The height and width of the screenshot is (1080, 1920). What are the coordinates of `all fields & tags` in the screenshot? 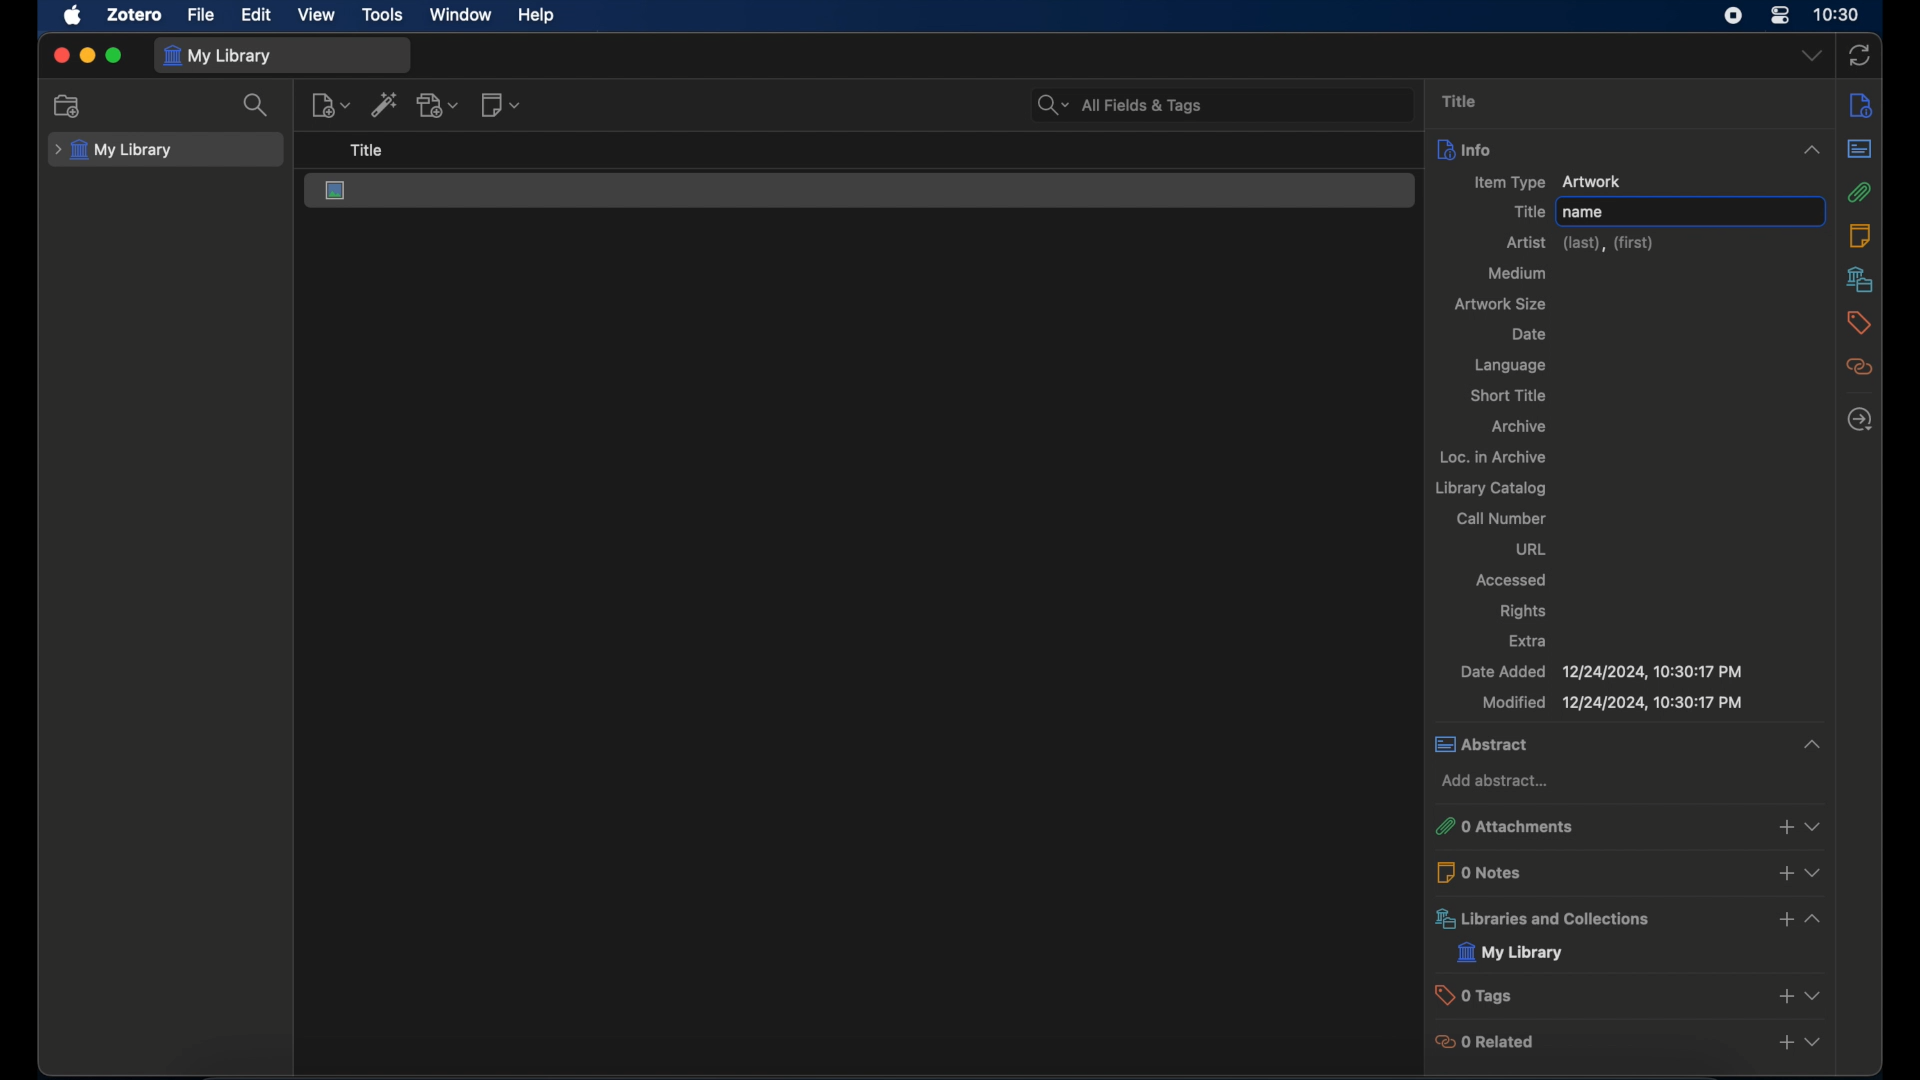 It's located at (1120, 104).